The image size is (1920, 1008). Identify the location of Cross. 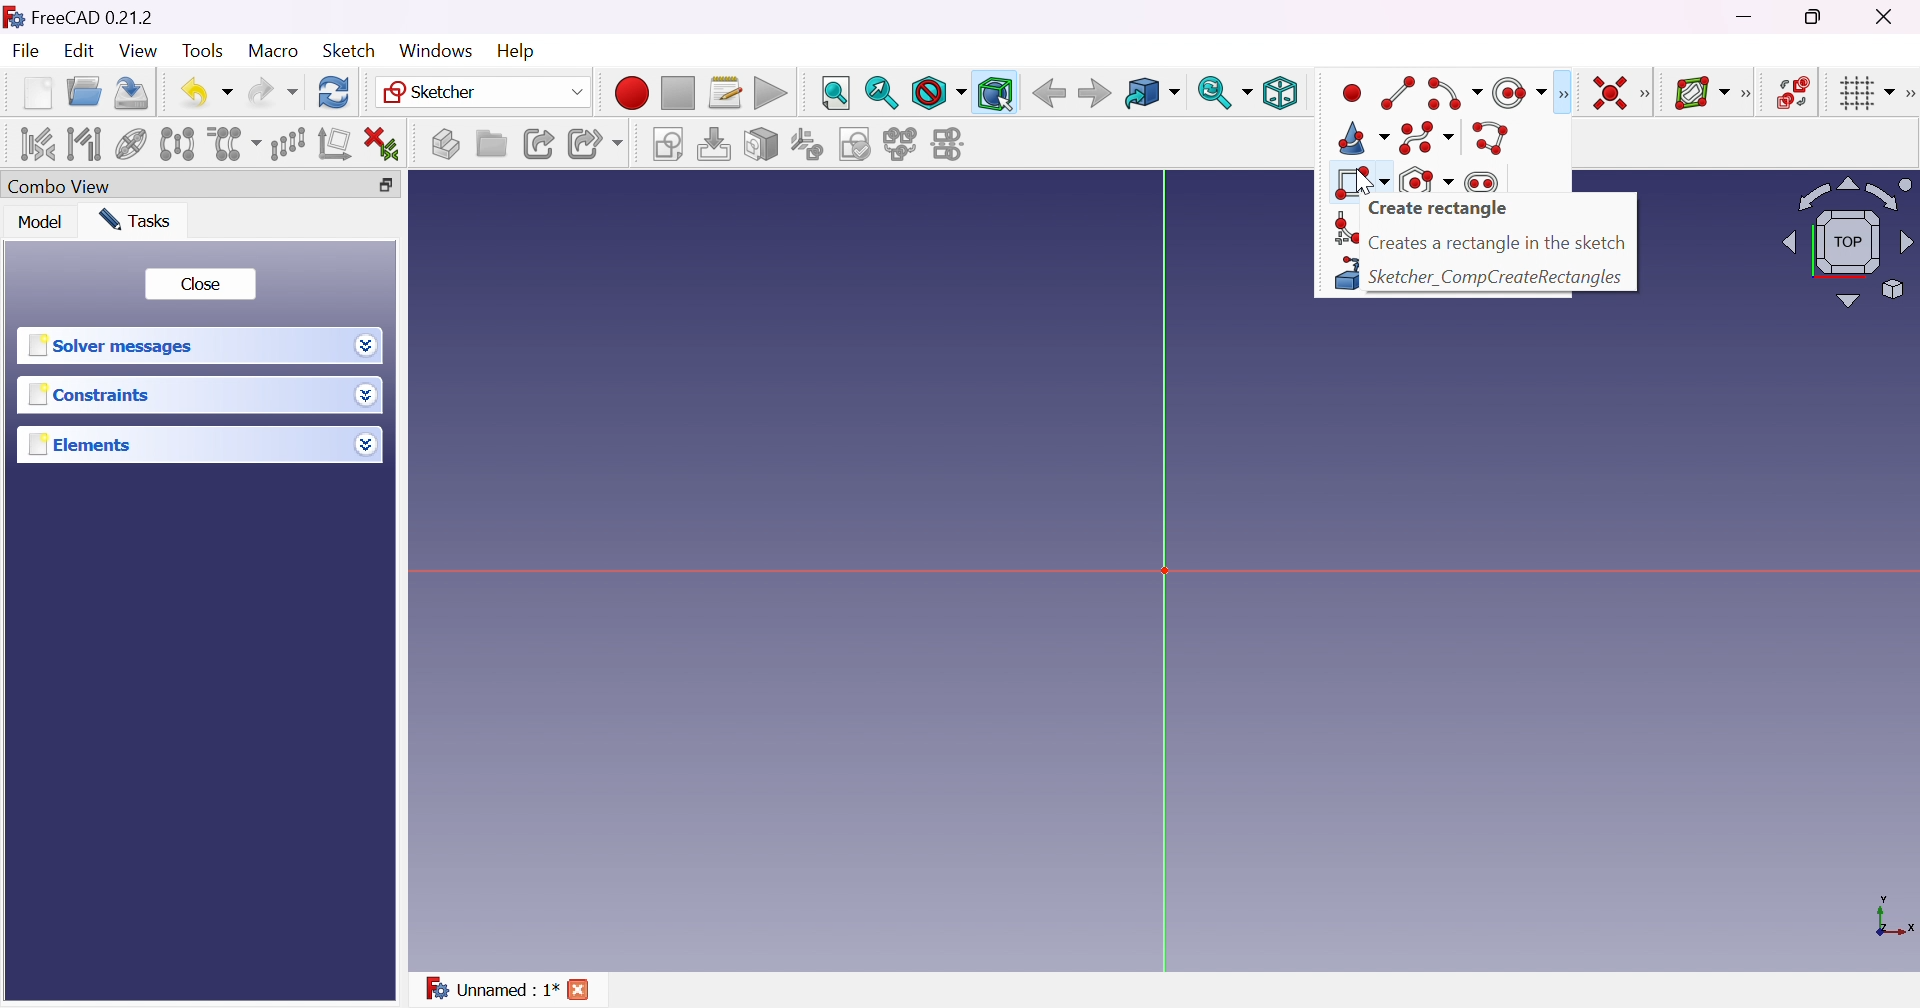
(577, 989).